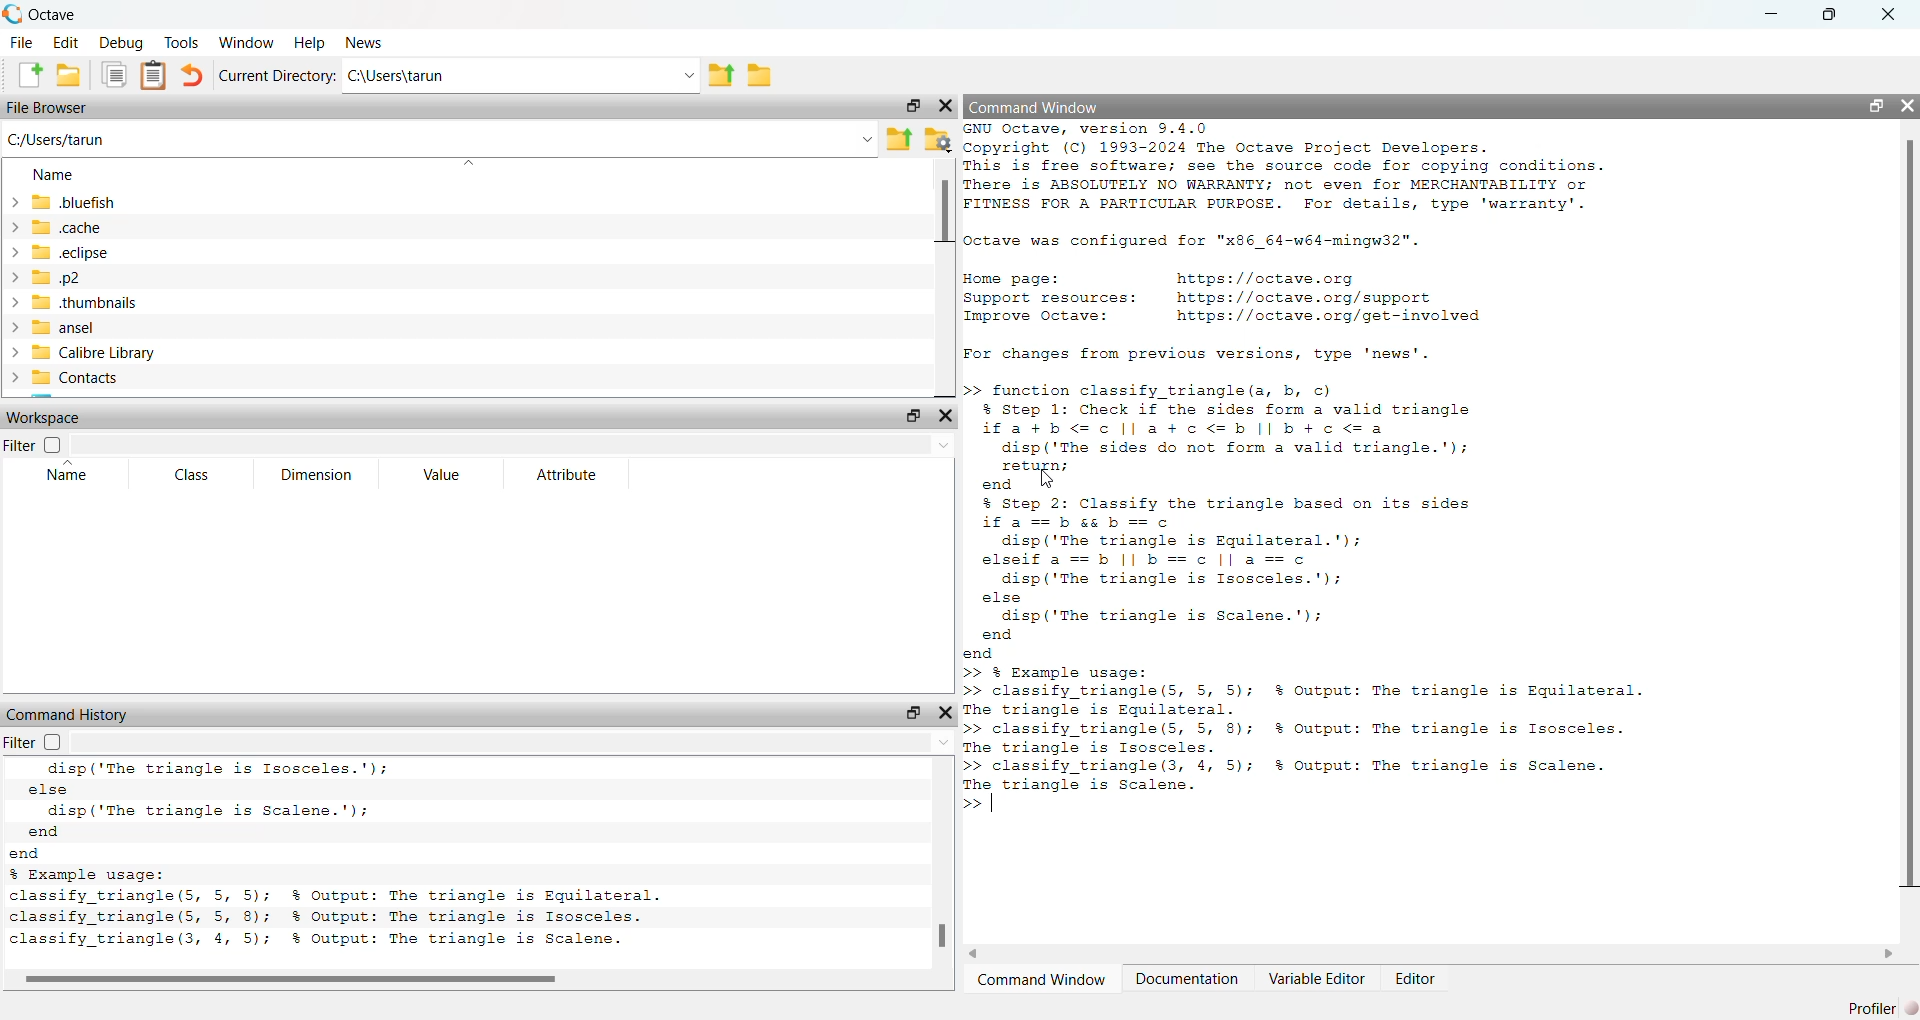 Image resolution: width=1920 pixels, height=1020 pixels. What do you see at coordinates (1305, 728) in the screenshot?
I see `result of the above code` at bounding box center [1305, 728].